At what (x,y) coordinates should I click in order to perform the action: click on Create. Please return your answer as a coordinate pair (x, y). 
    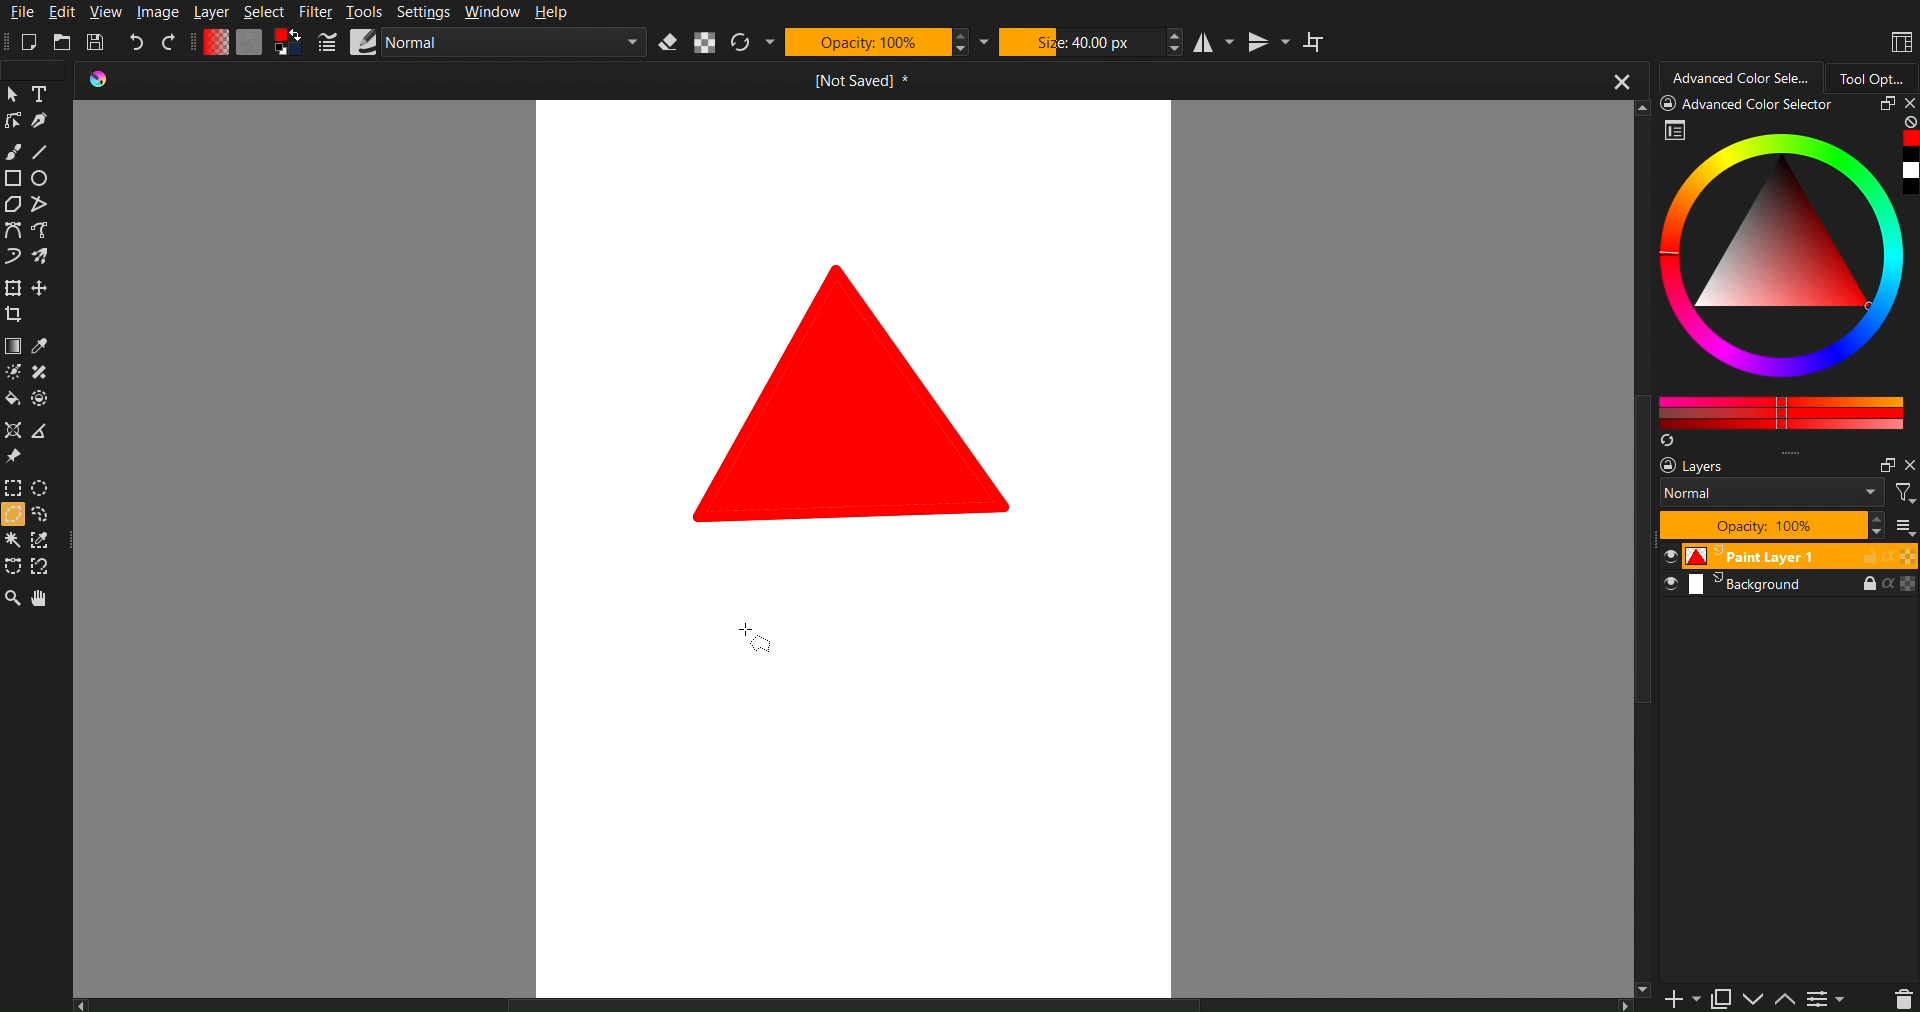
    Looking at the image, I should click on (42, 290).